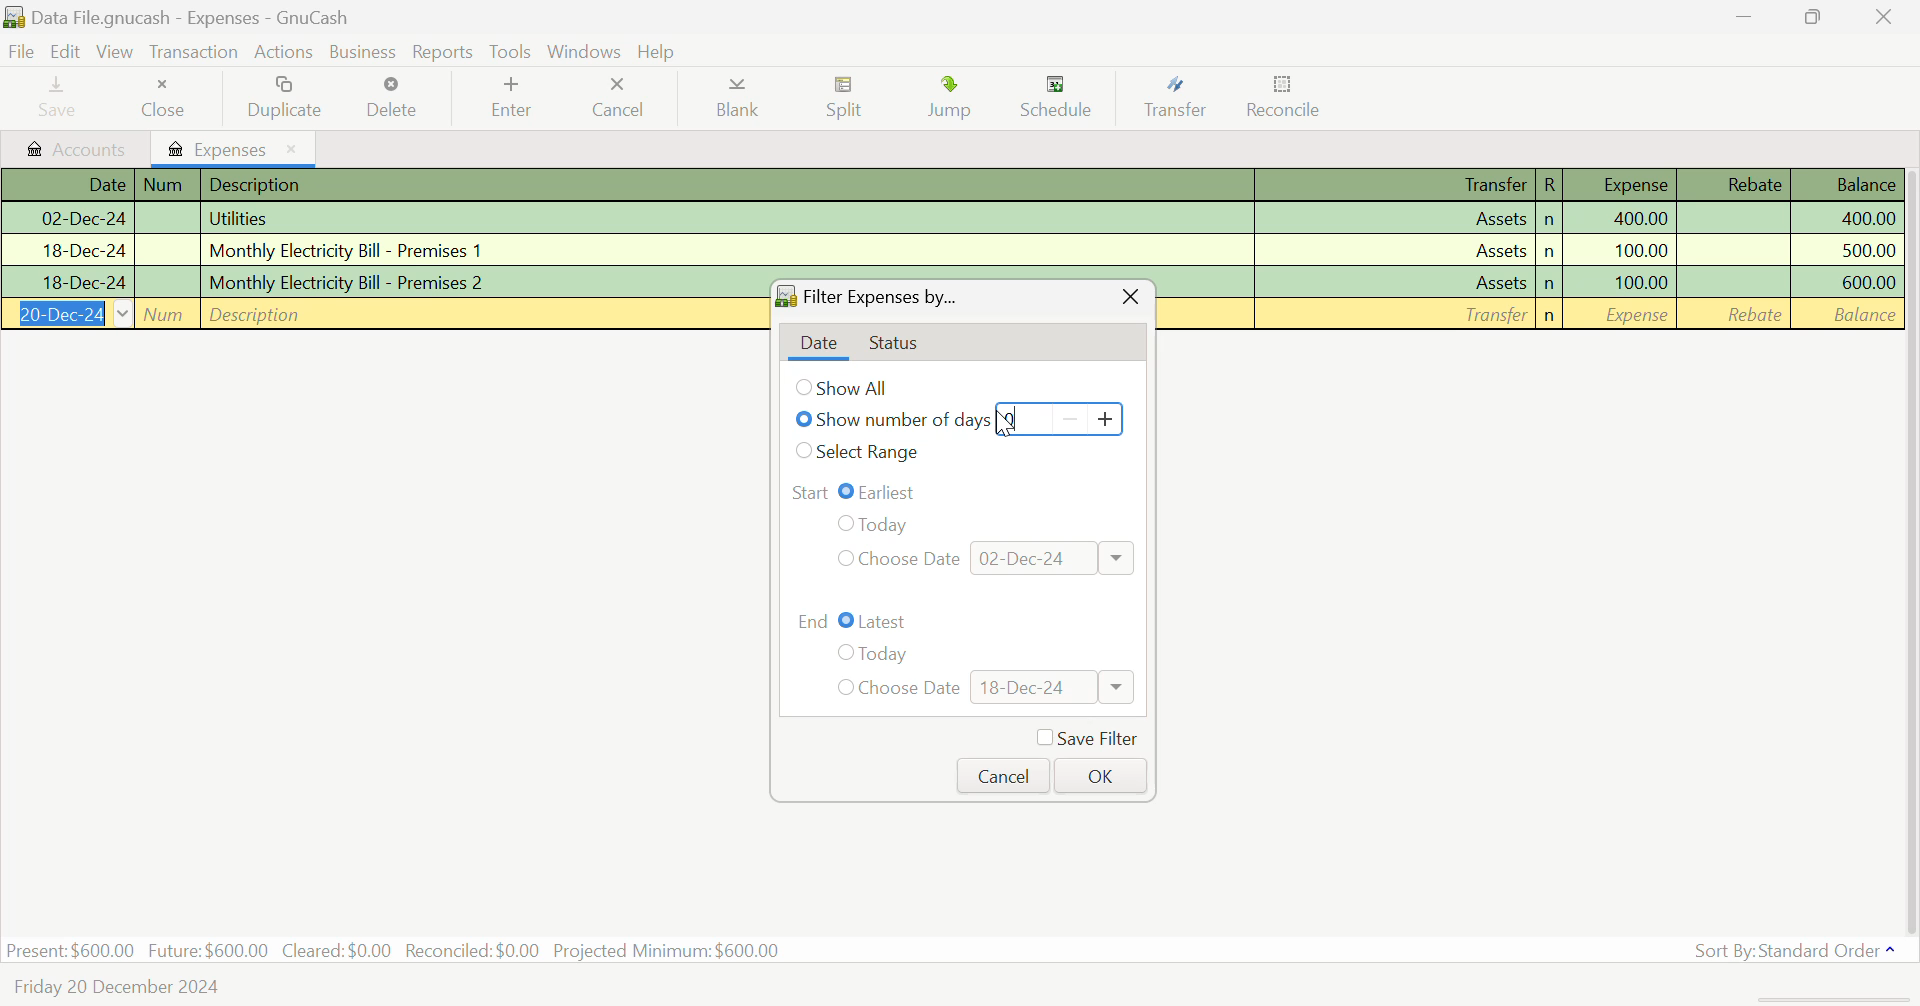 The image size is (1920, 1006). Describe the element at coordinates (949, 100) in the screenshot. I see `Jump` at that location.